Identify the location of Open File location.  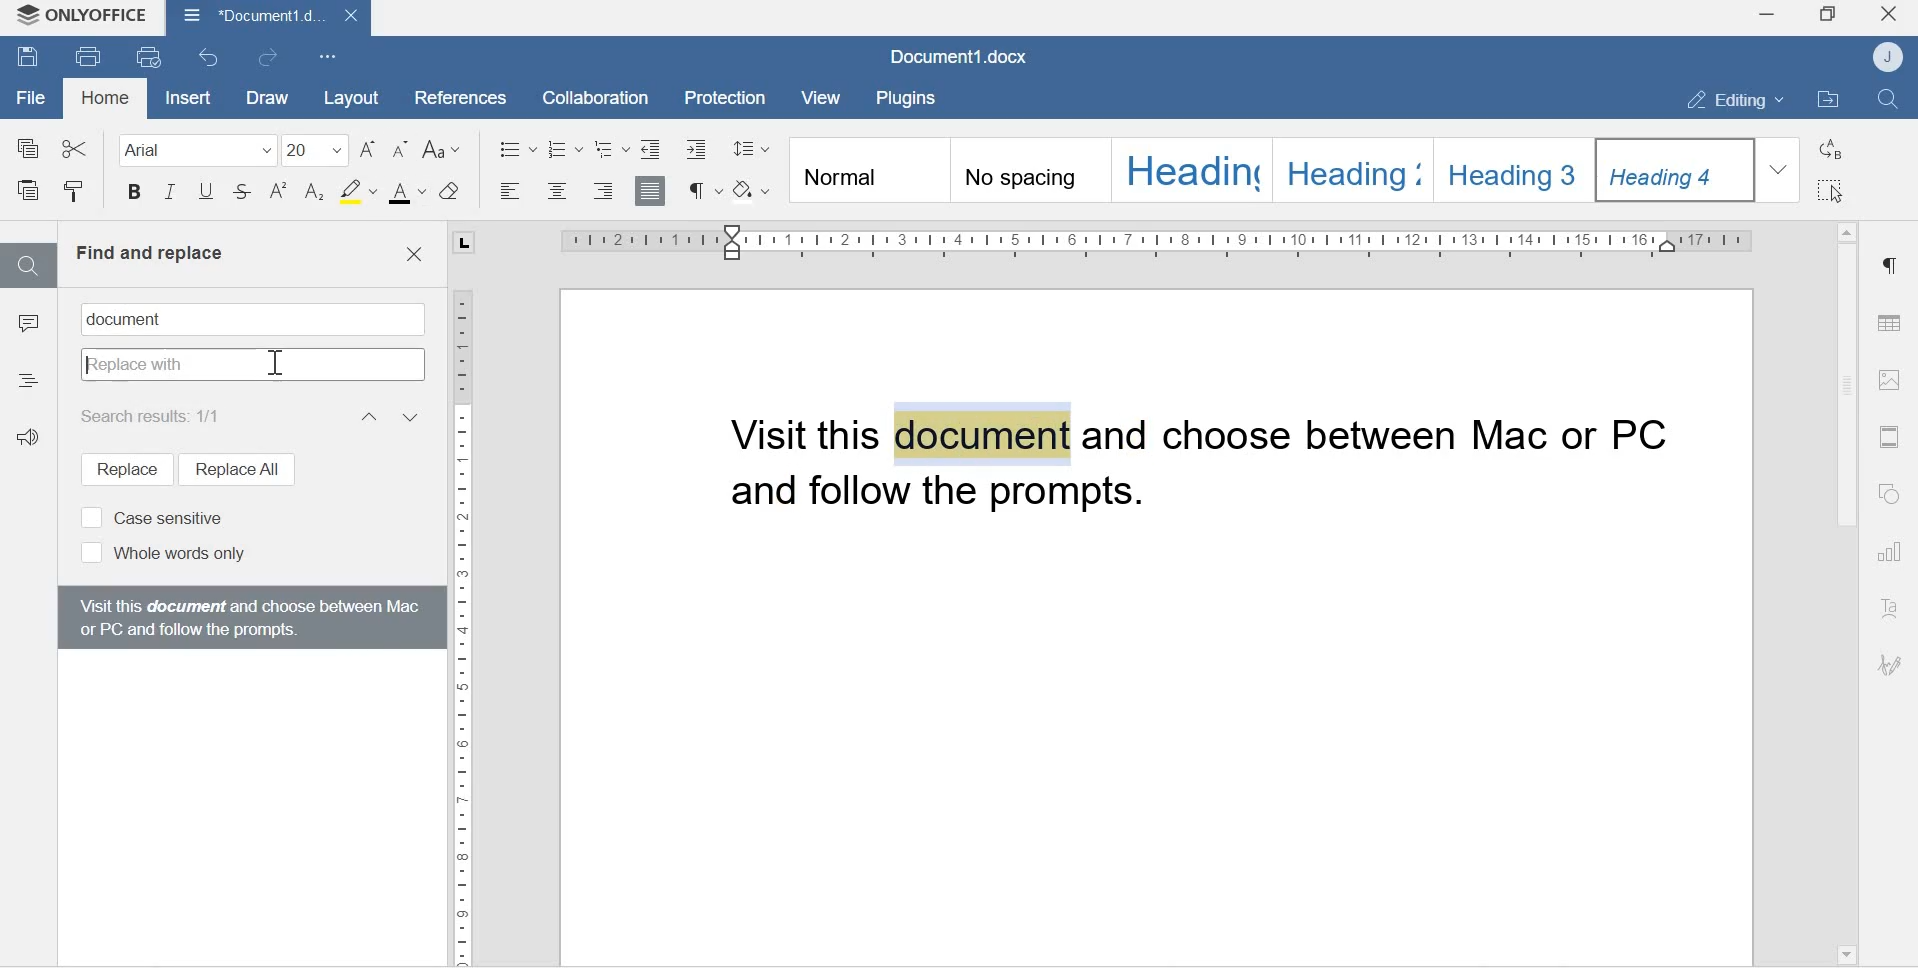
(1828, 101).